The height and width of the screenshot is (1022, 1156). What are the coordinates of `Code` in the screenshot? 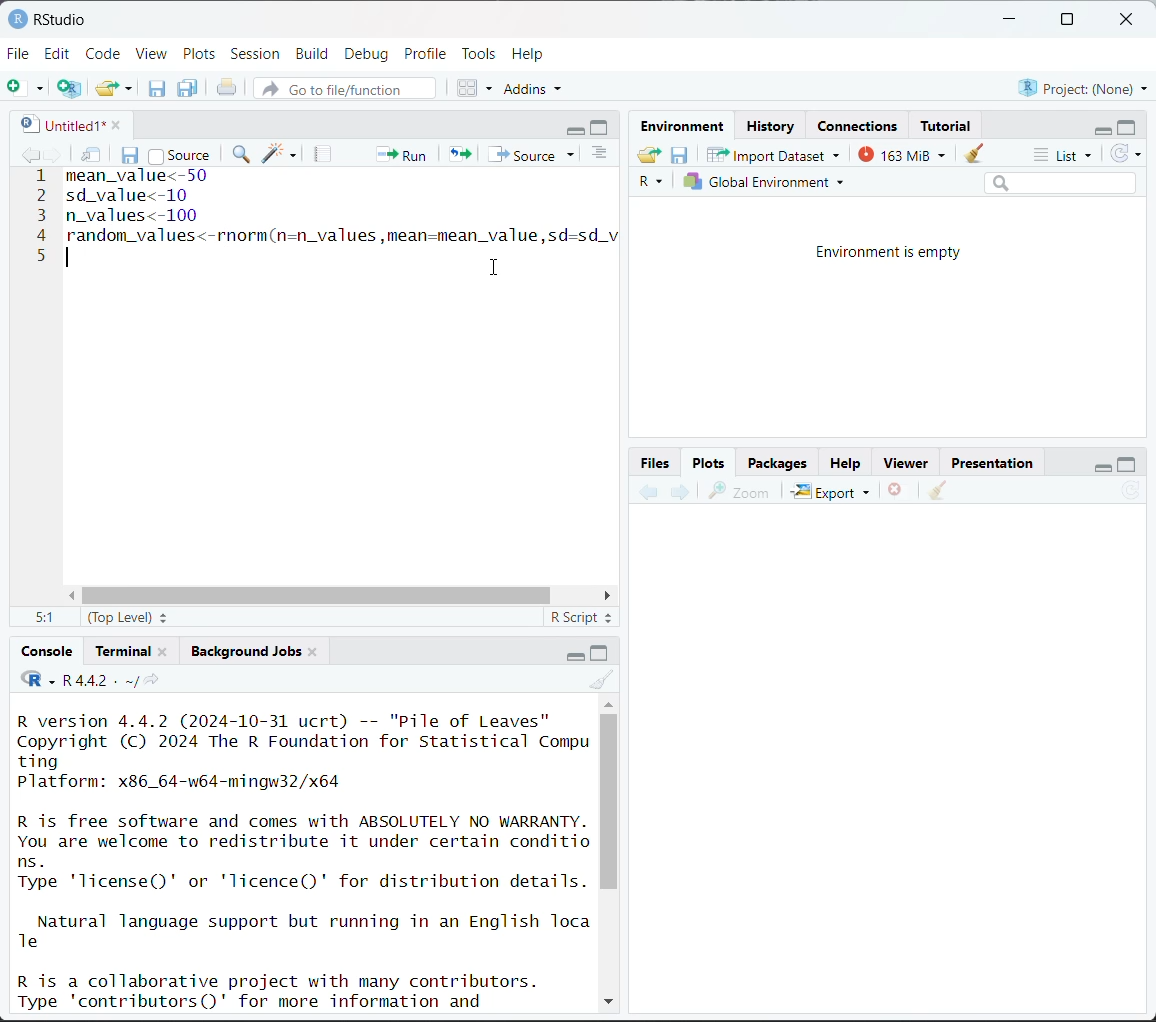 It's located at (105, 52).